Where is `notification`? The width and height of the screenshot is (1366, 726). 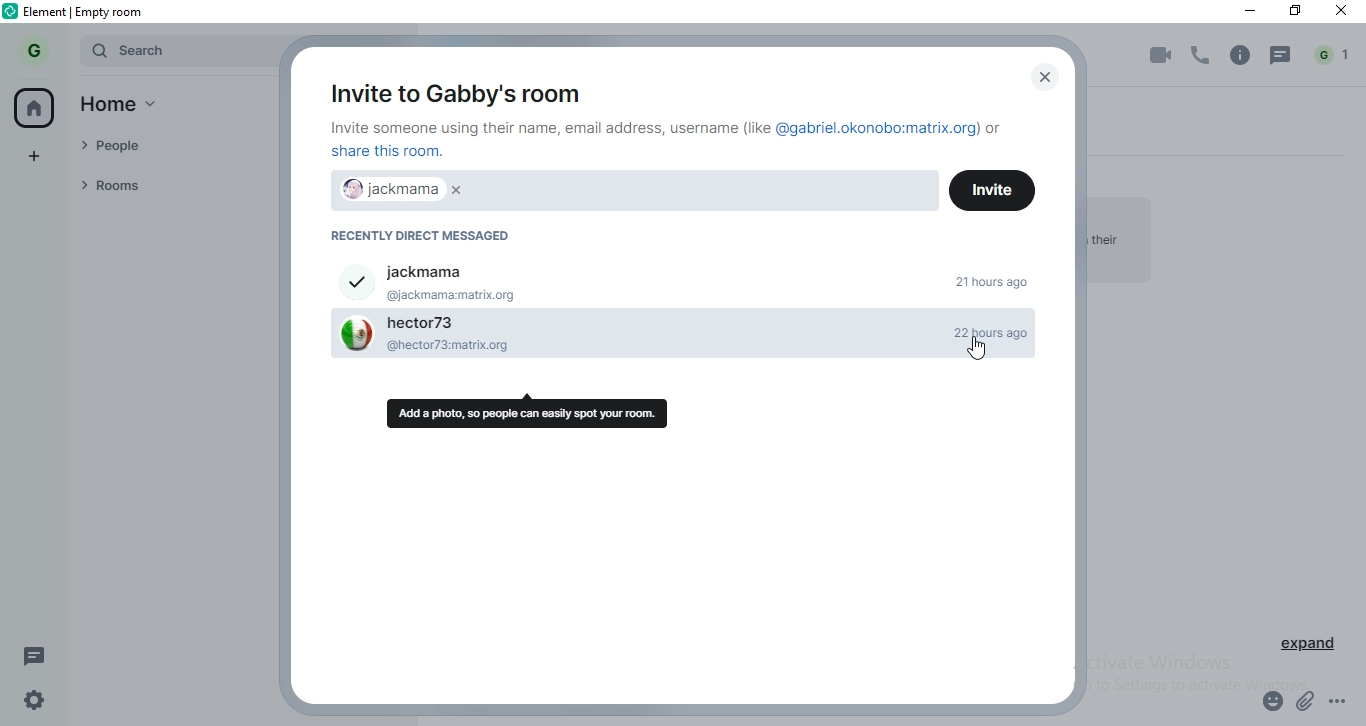 notification is located at coordinates (1334, 55).